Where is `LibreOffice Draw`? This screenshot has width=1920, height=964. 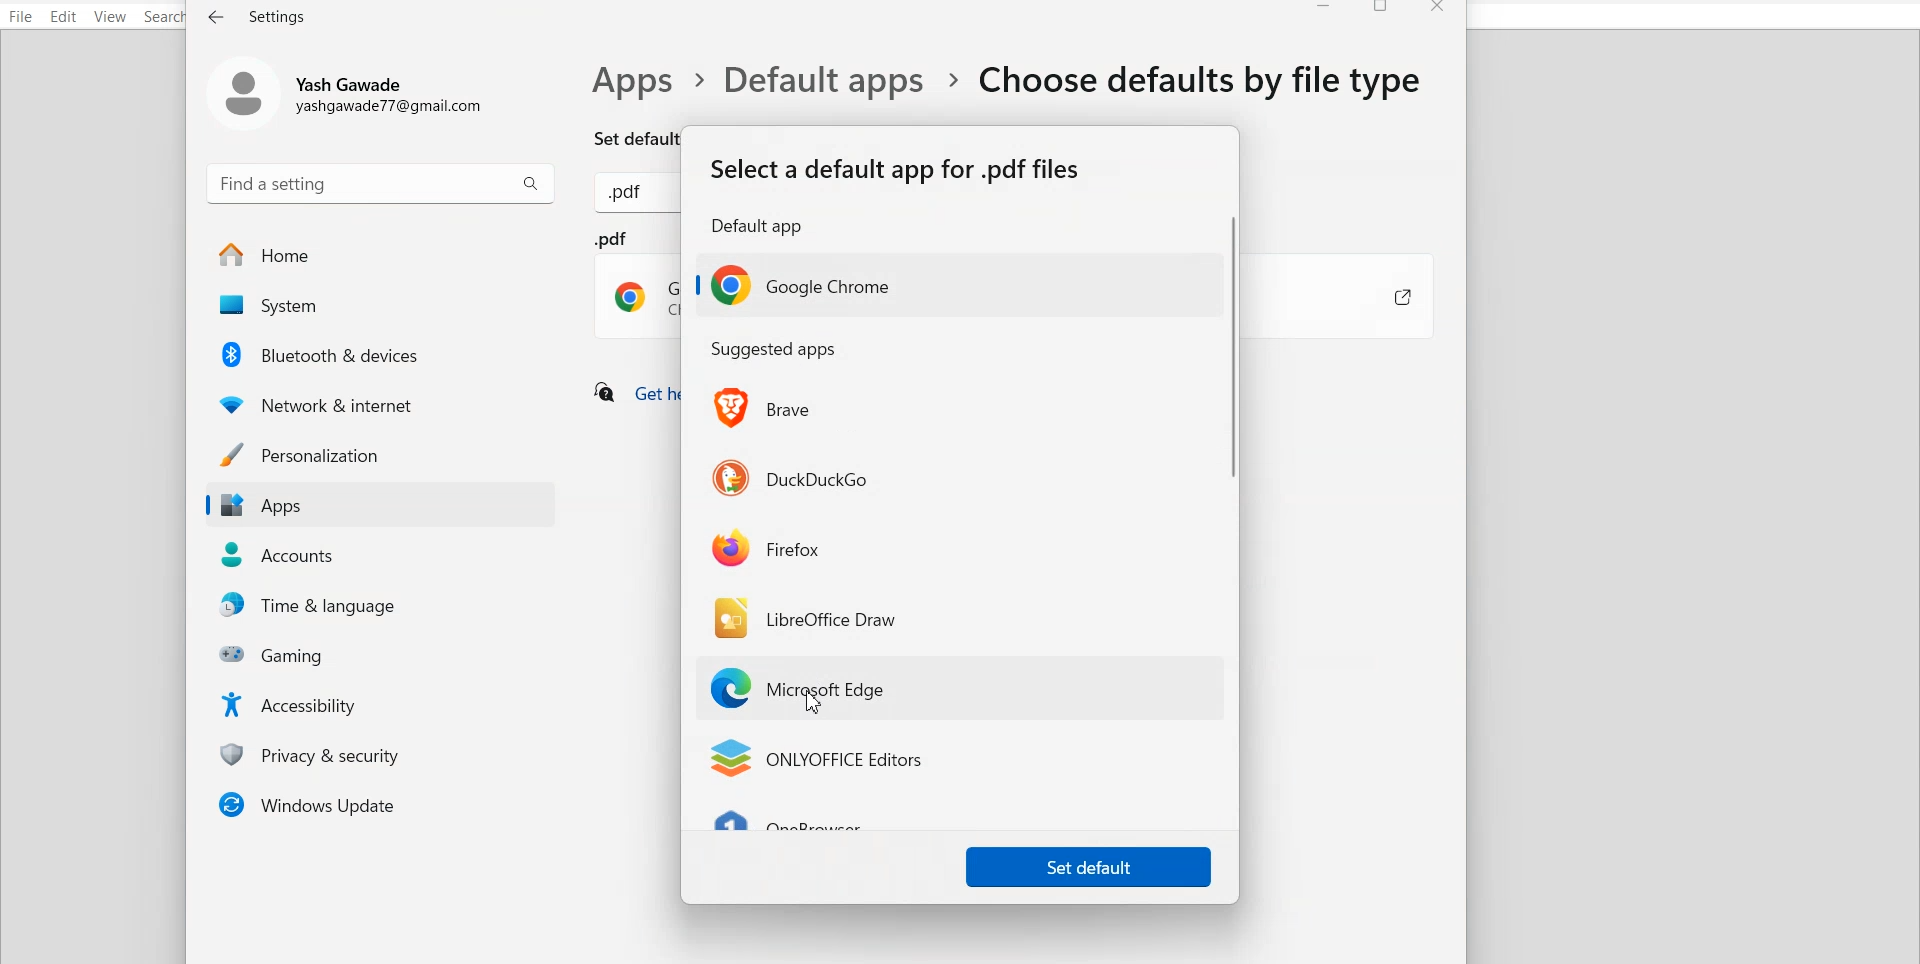 LibreOffice Draw is located at coordinates (809, 616).